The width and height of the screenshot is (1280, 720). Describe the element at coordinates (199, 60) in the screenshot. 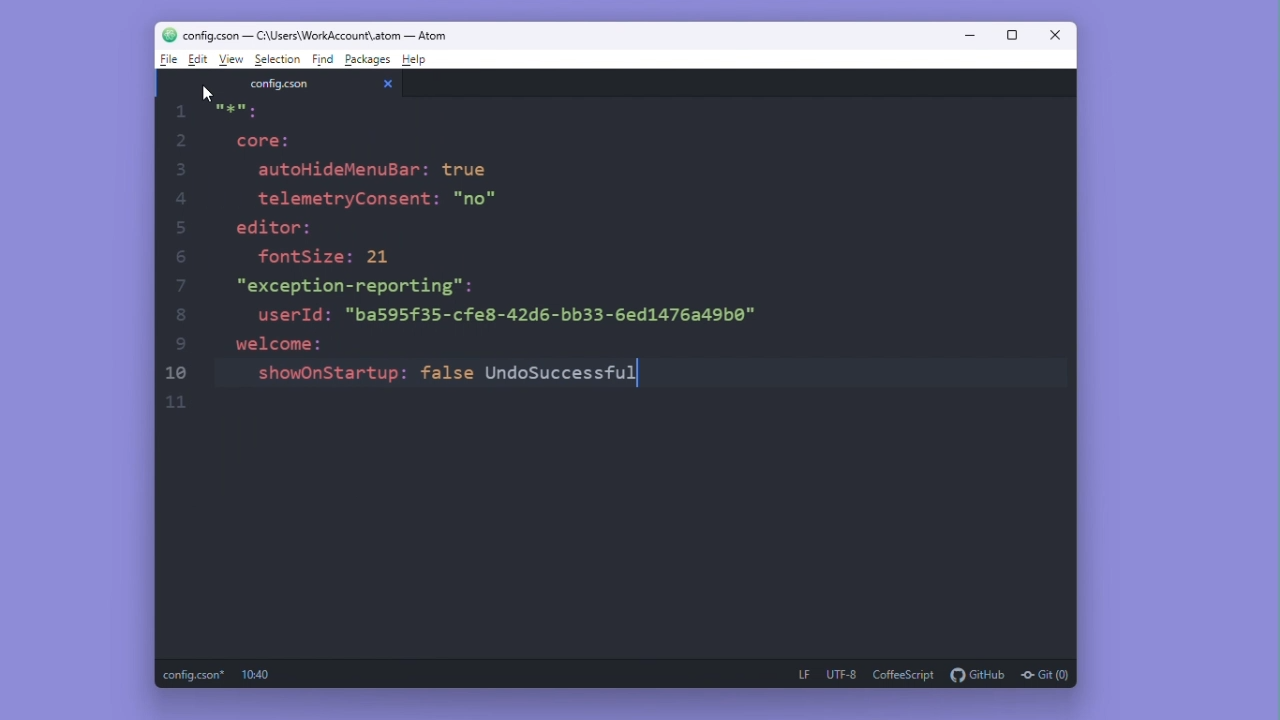

I see `edit` at that location.